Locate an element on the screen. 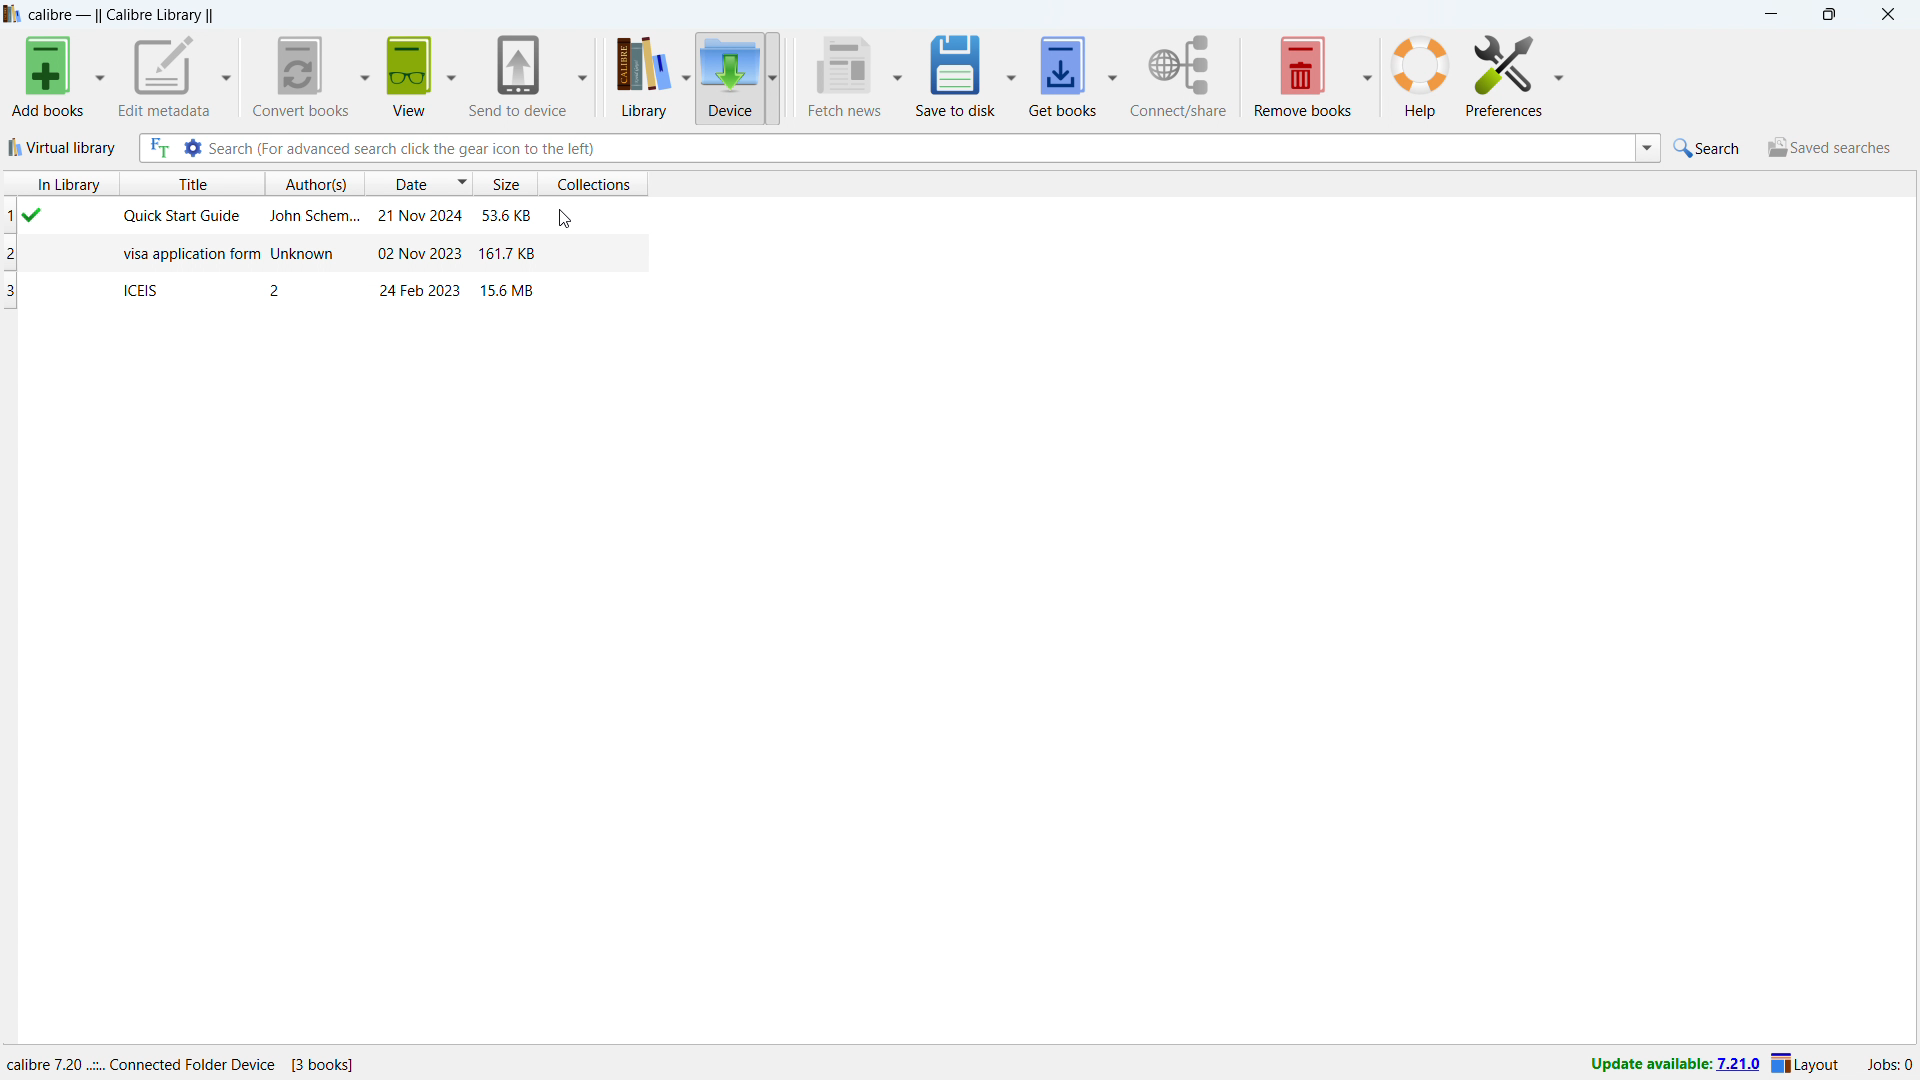 This screenshot has height=1080, width=1920. help is located at coordinates (1420, 75).